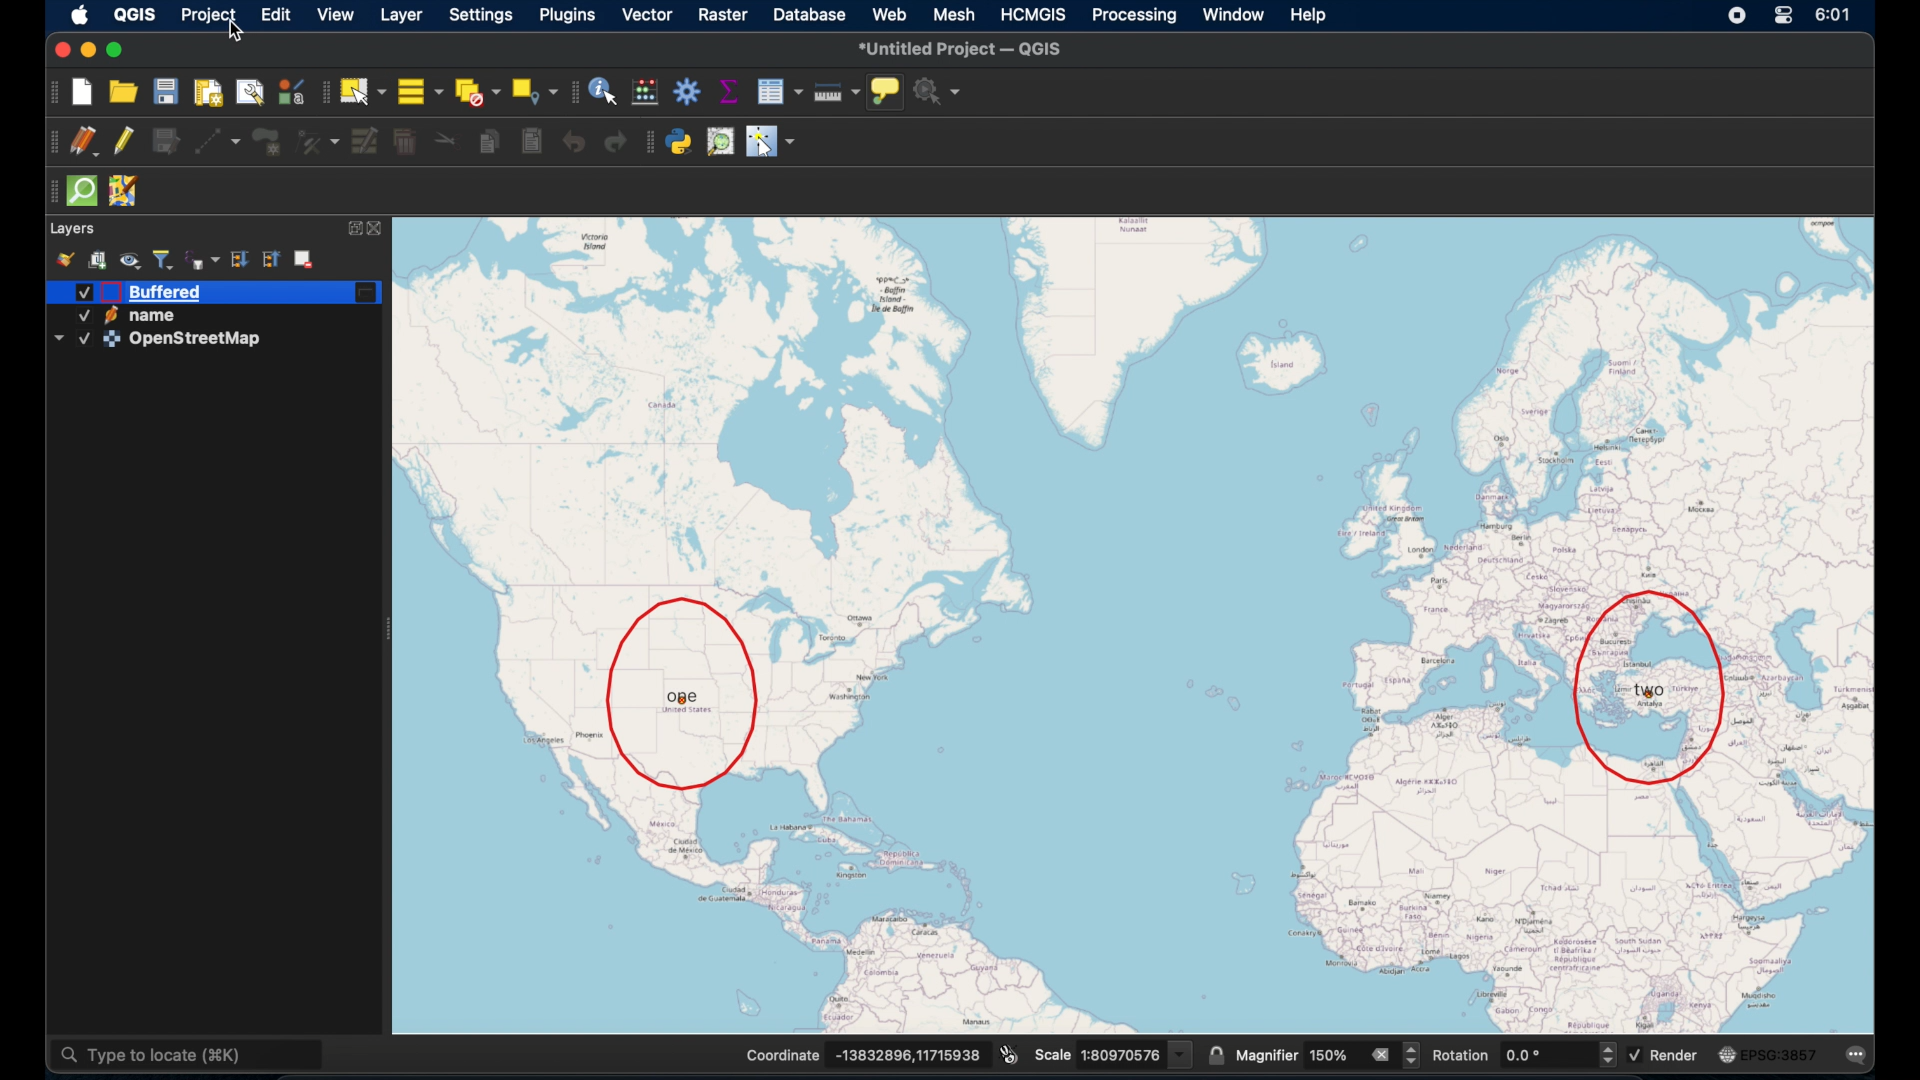 The height and width of the screenshot is (1080, 1920). I want to click on cut features, so click(442, 138).